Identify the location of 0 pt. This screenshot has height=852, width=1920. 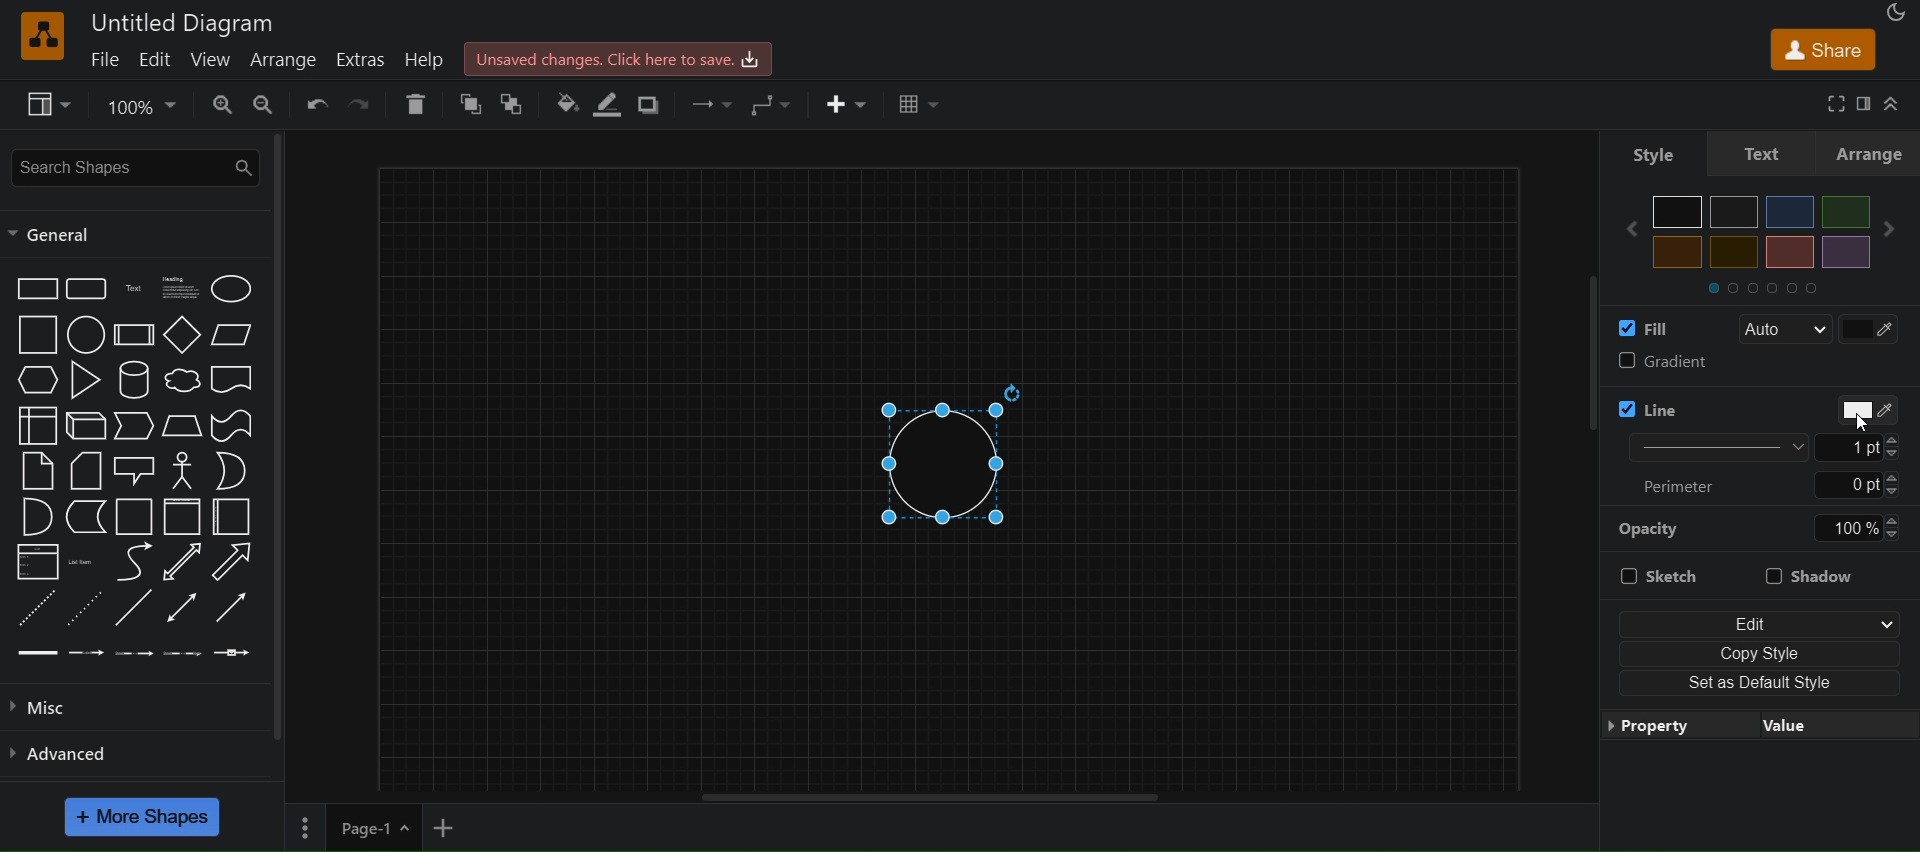
(1859, 486).